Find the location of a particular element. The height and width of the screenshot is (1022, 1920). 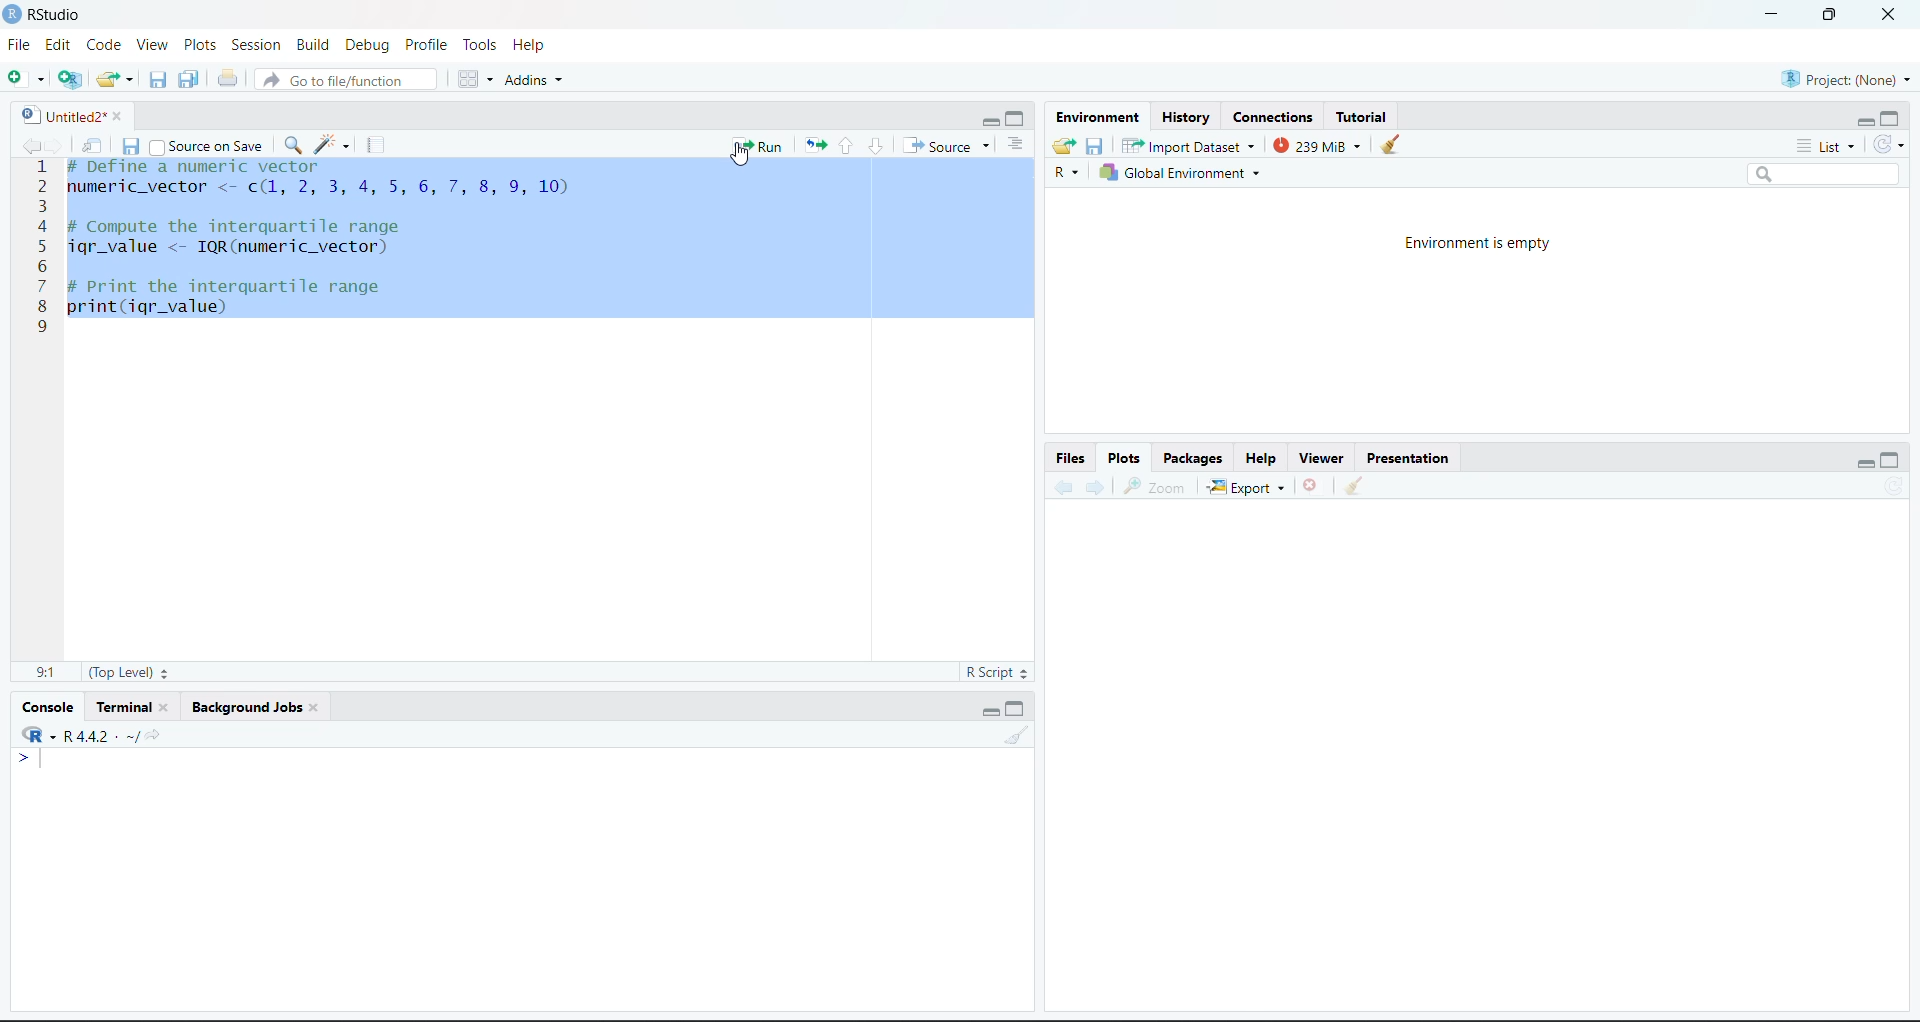

Environment is empty is located at coordinates (1481, 242).